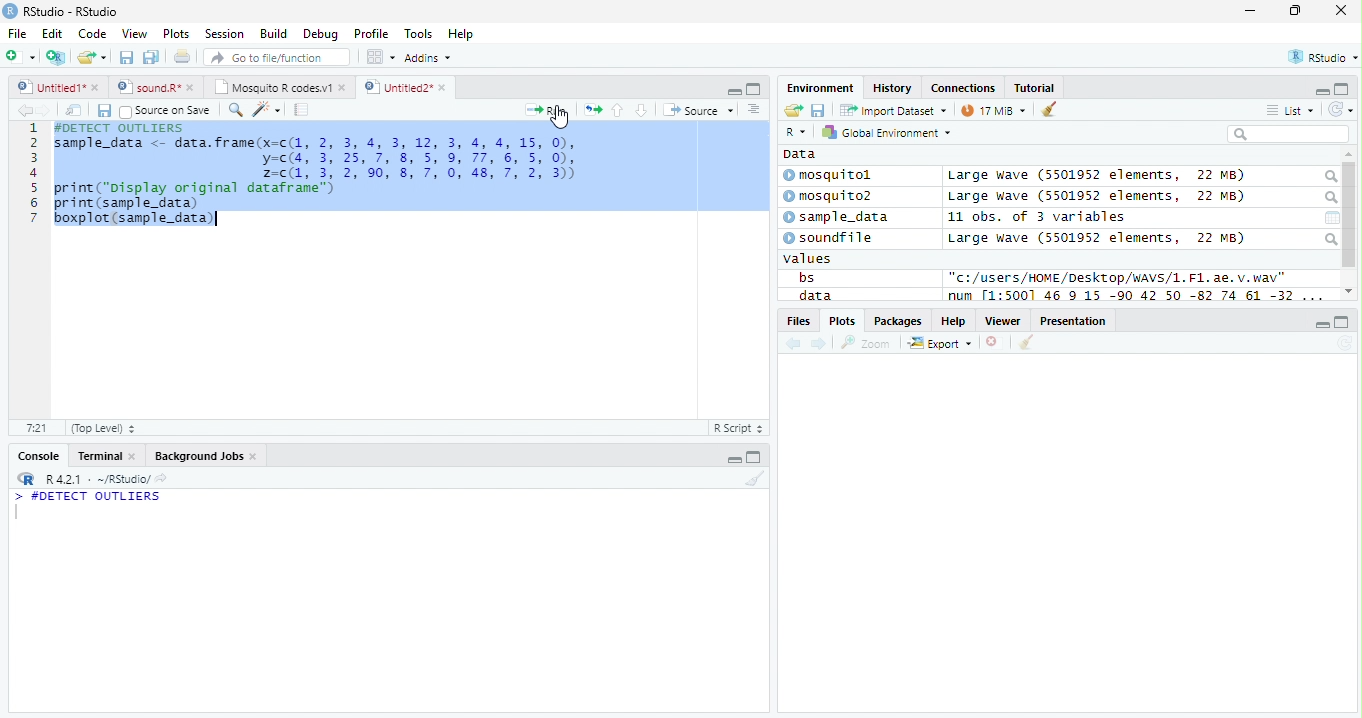 The width and height of the screenshot is (1362, 718). What do you see at coordinates (224, 33) in the screenshot?
I see `Session` at bounding box center [224, 33].